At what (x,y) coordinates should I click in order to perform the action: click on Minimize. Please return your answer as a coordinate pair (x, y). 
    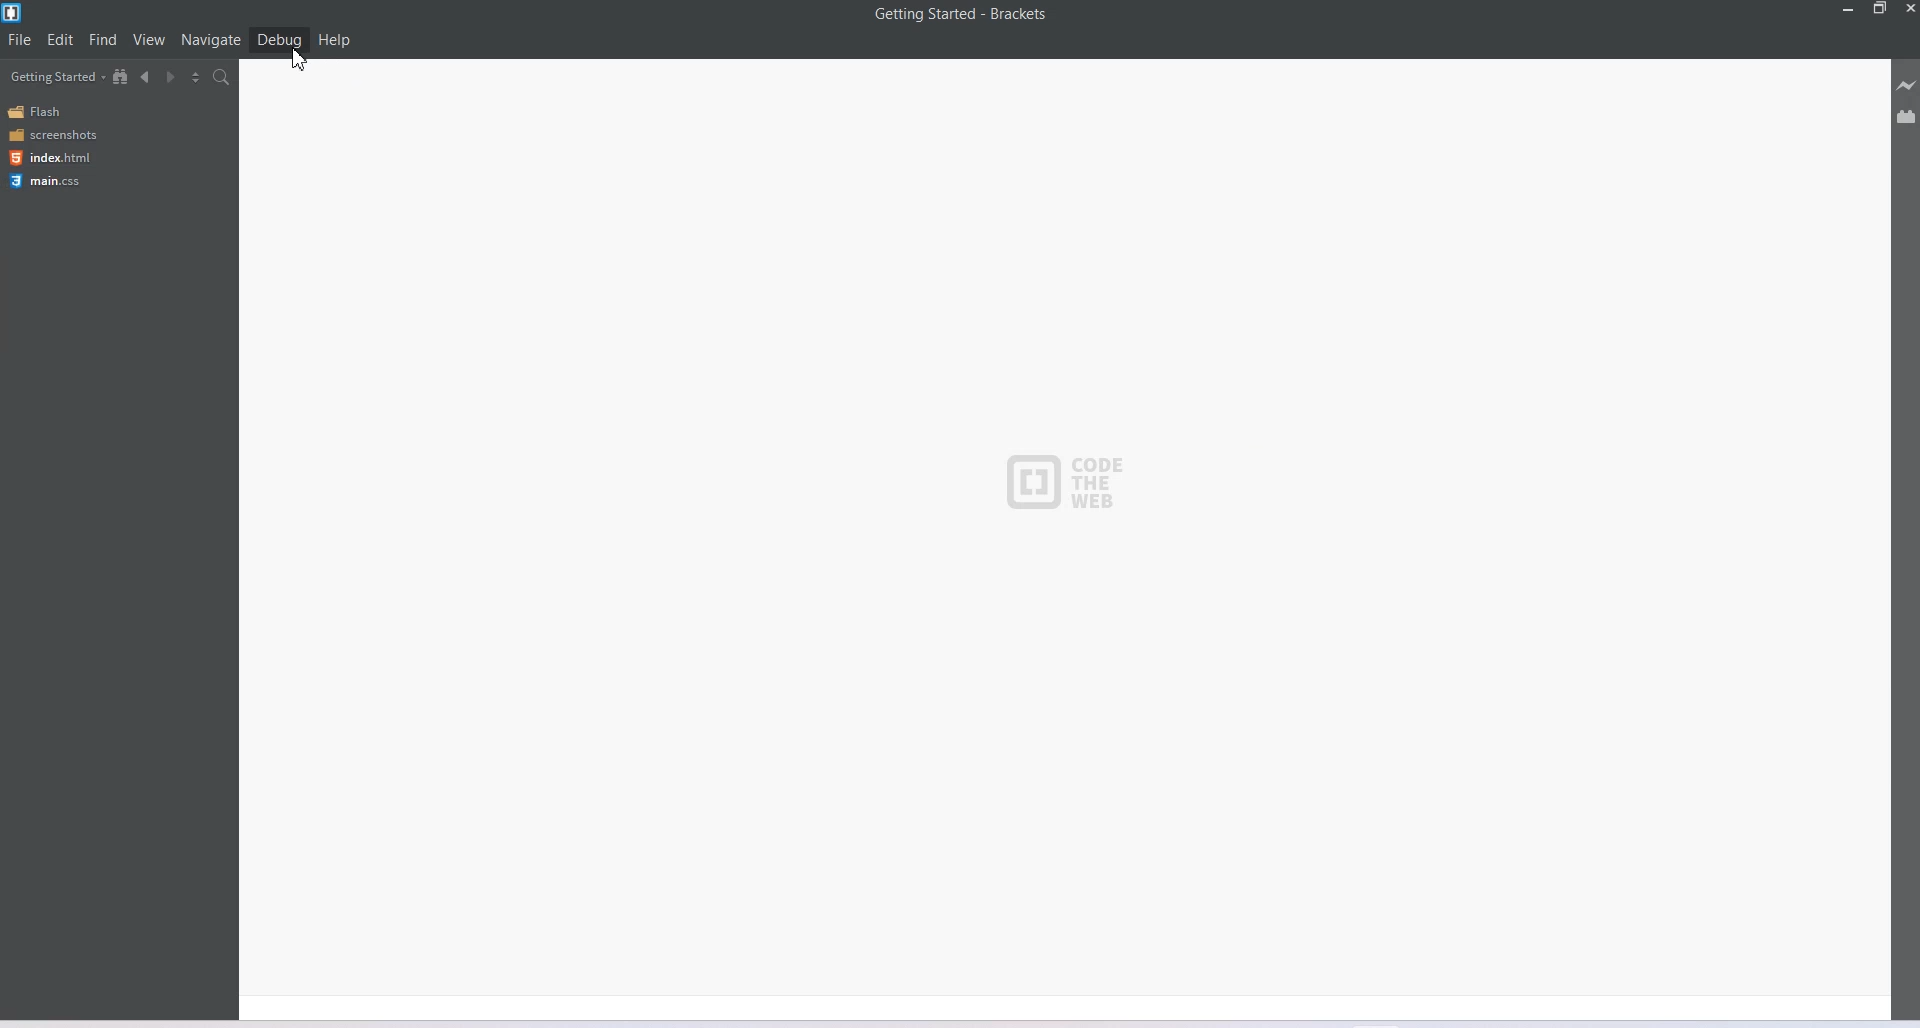
    Looking at the image, I should click on (1849, 9).